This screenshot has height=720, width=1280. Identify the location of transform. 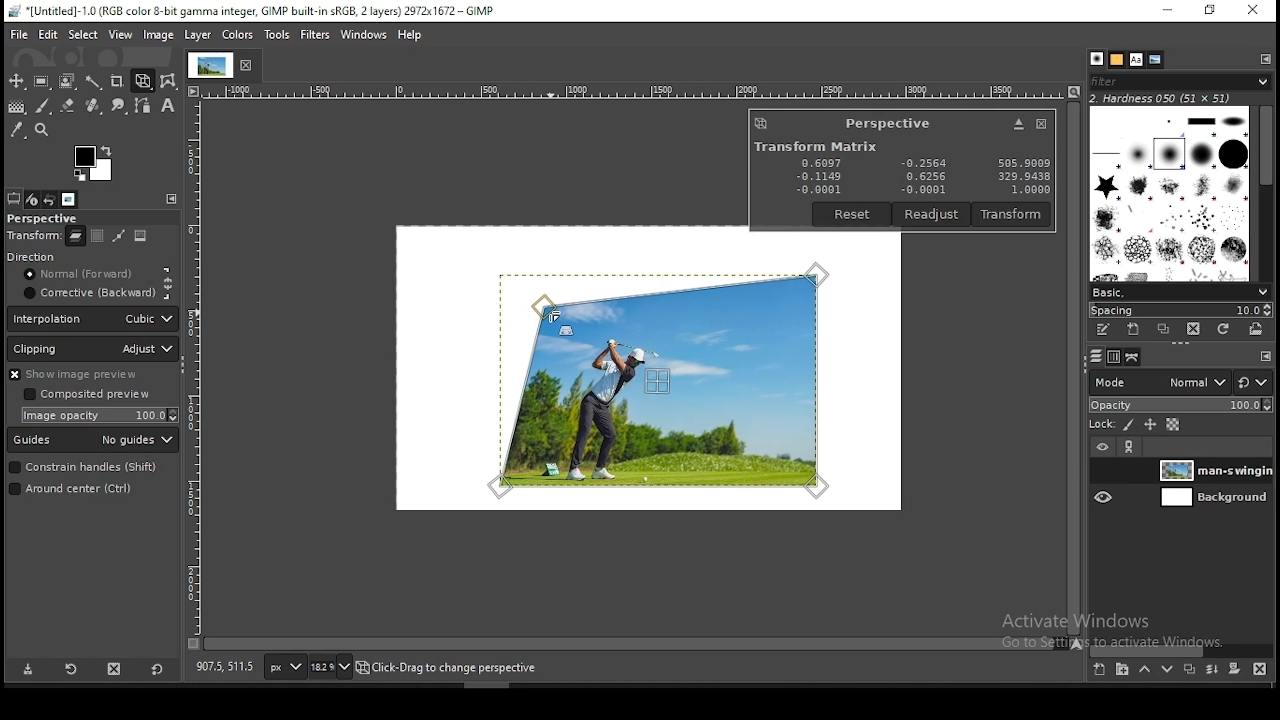
(1013, 214).